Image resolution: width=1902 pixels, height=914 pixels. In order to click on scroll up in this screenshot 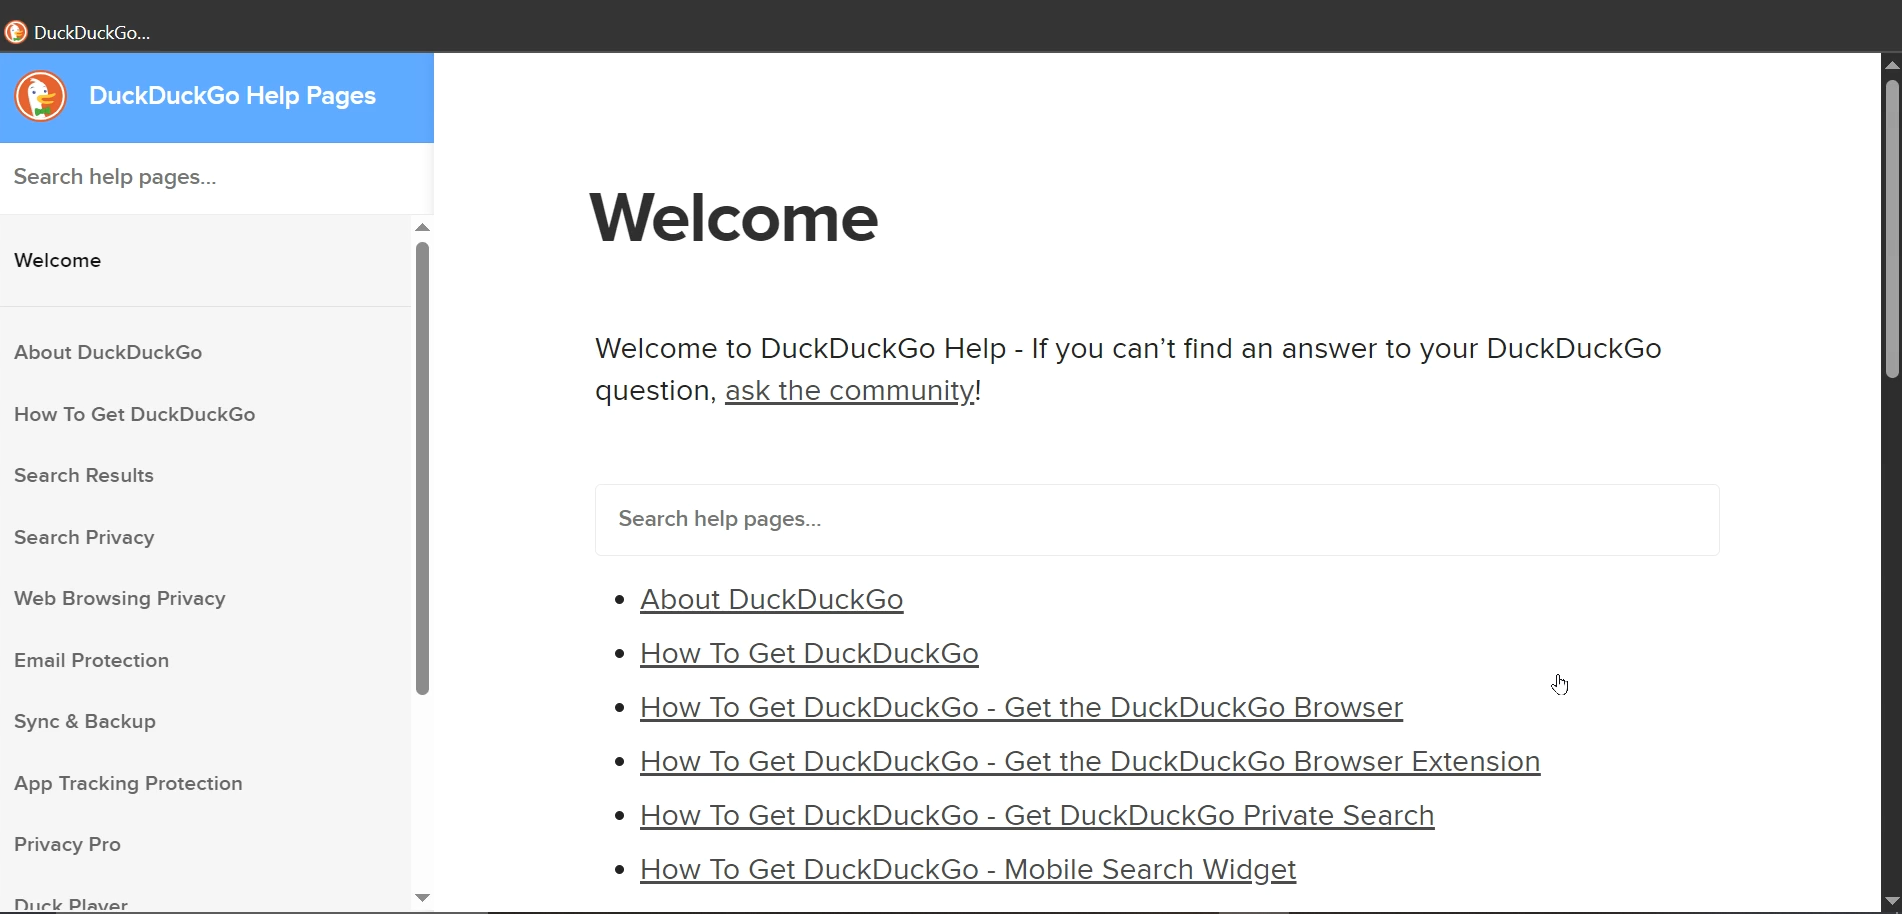, I will do `click(1888, 64)`.